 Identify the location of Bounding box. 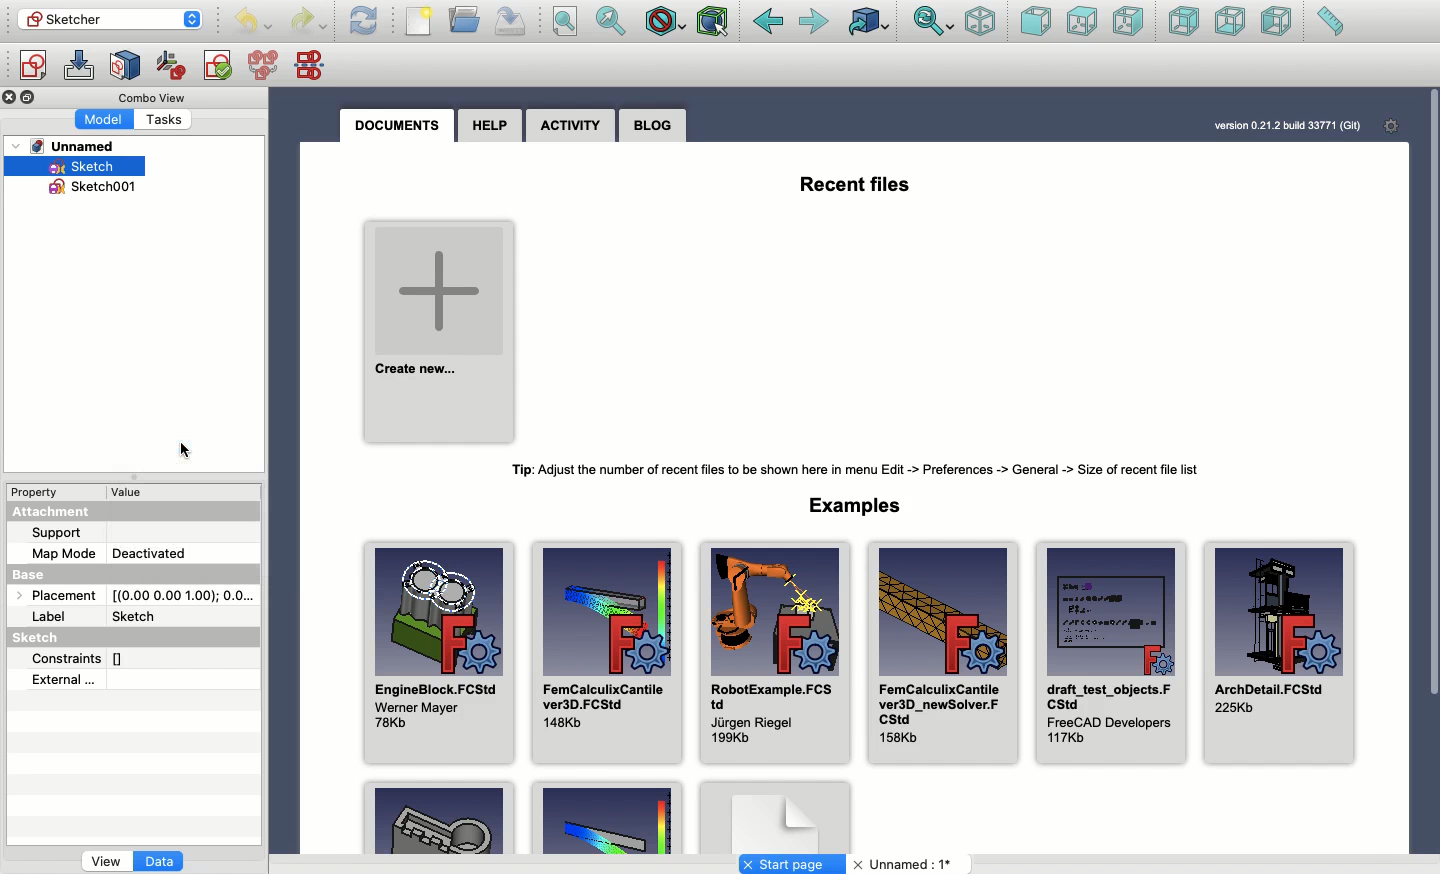
(714, 23).